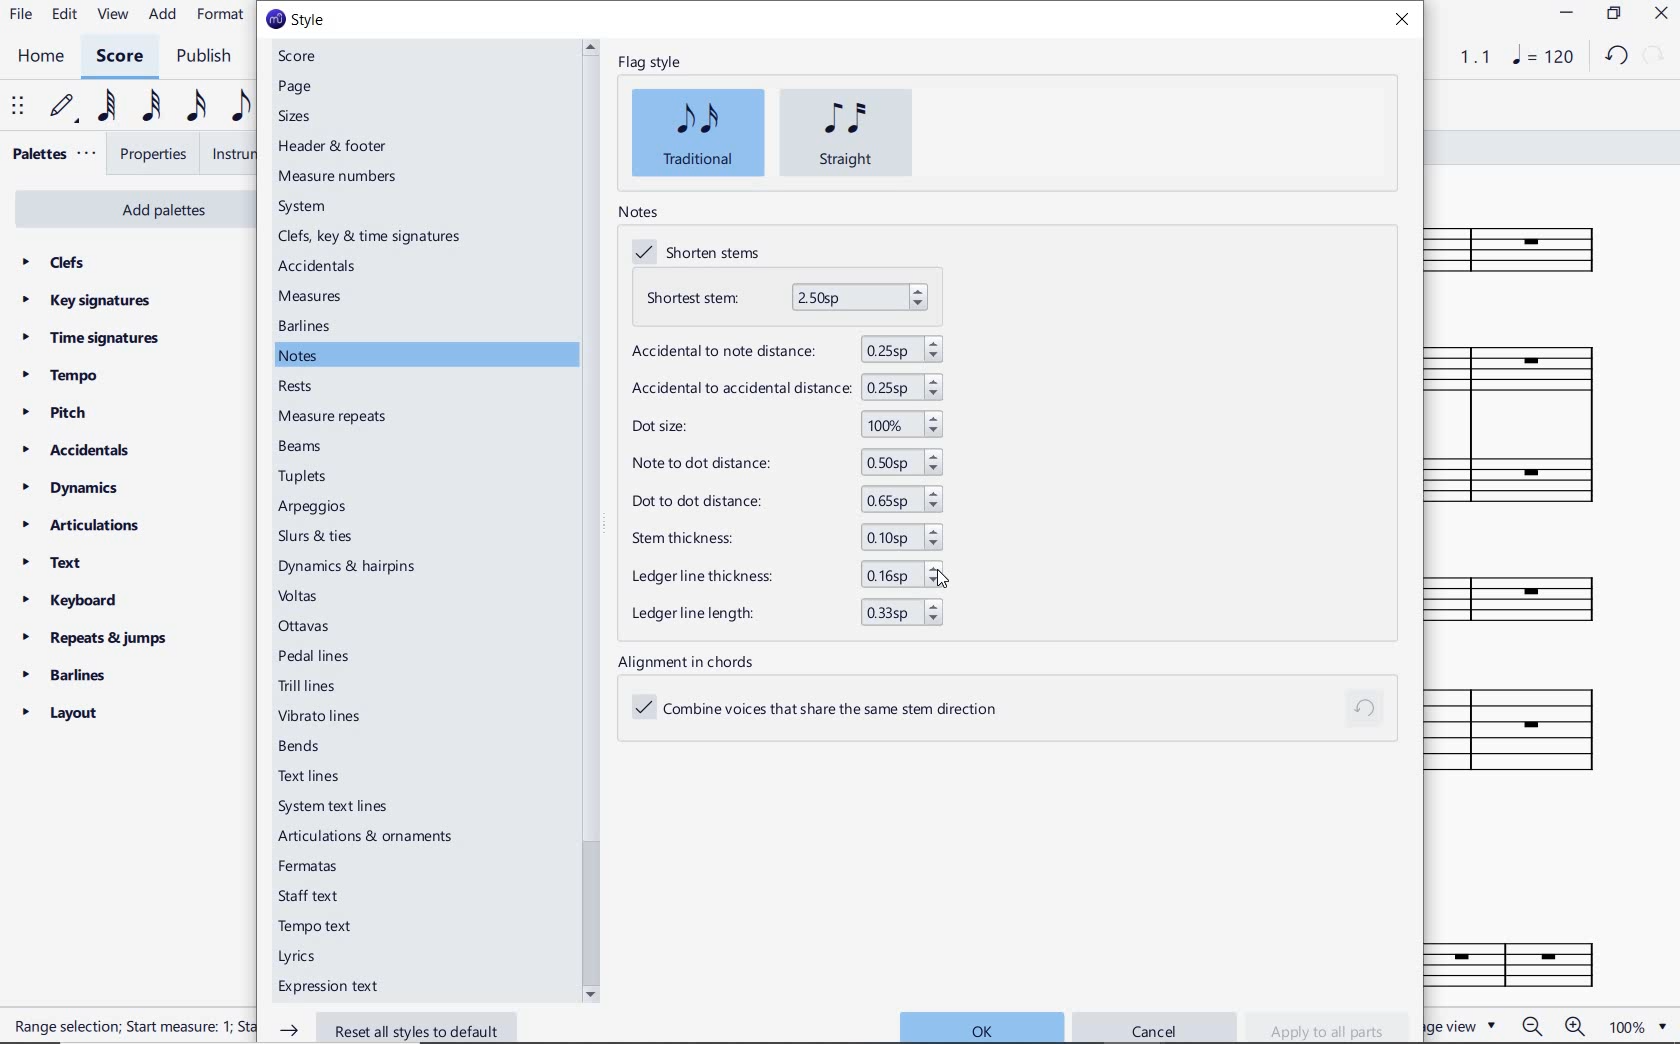  What do you see at coordinates (306, 327) in the screenshot?
I see `barlines` at bounding box center [306, 327].